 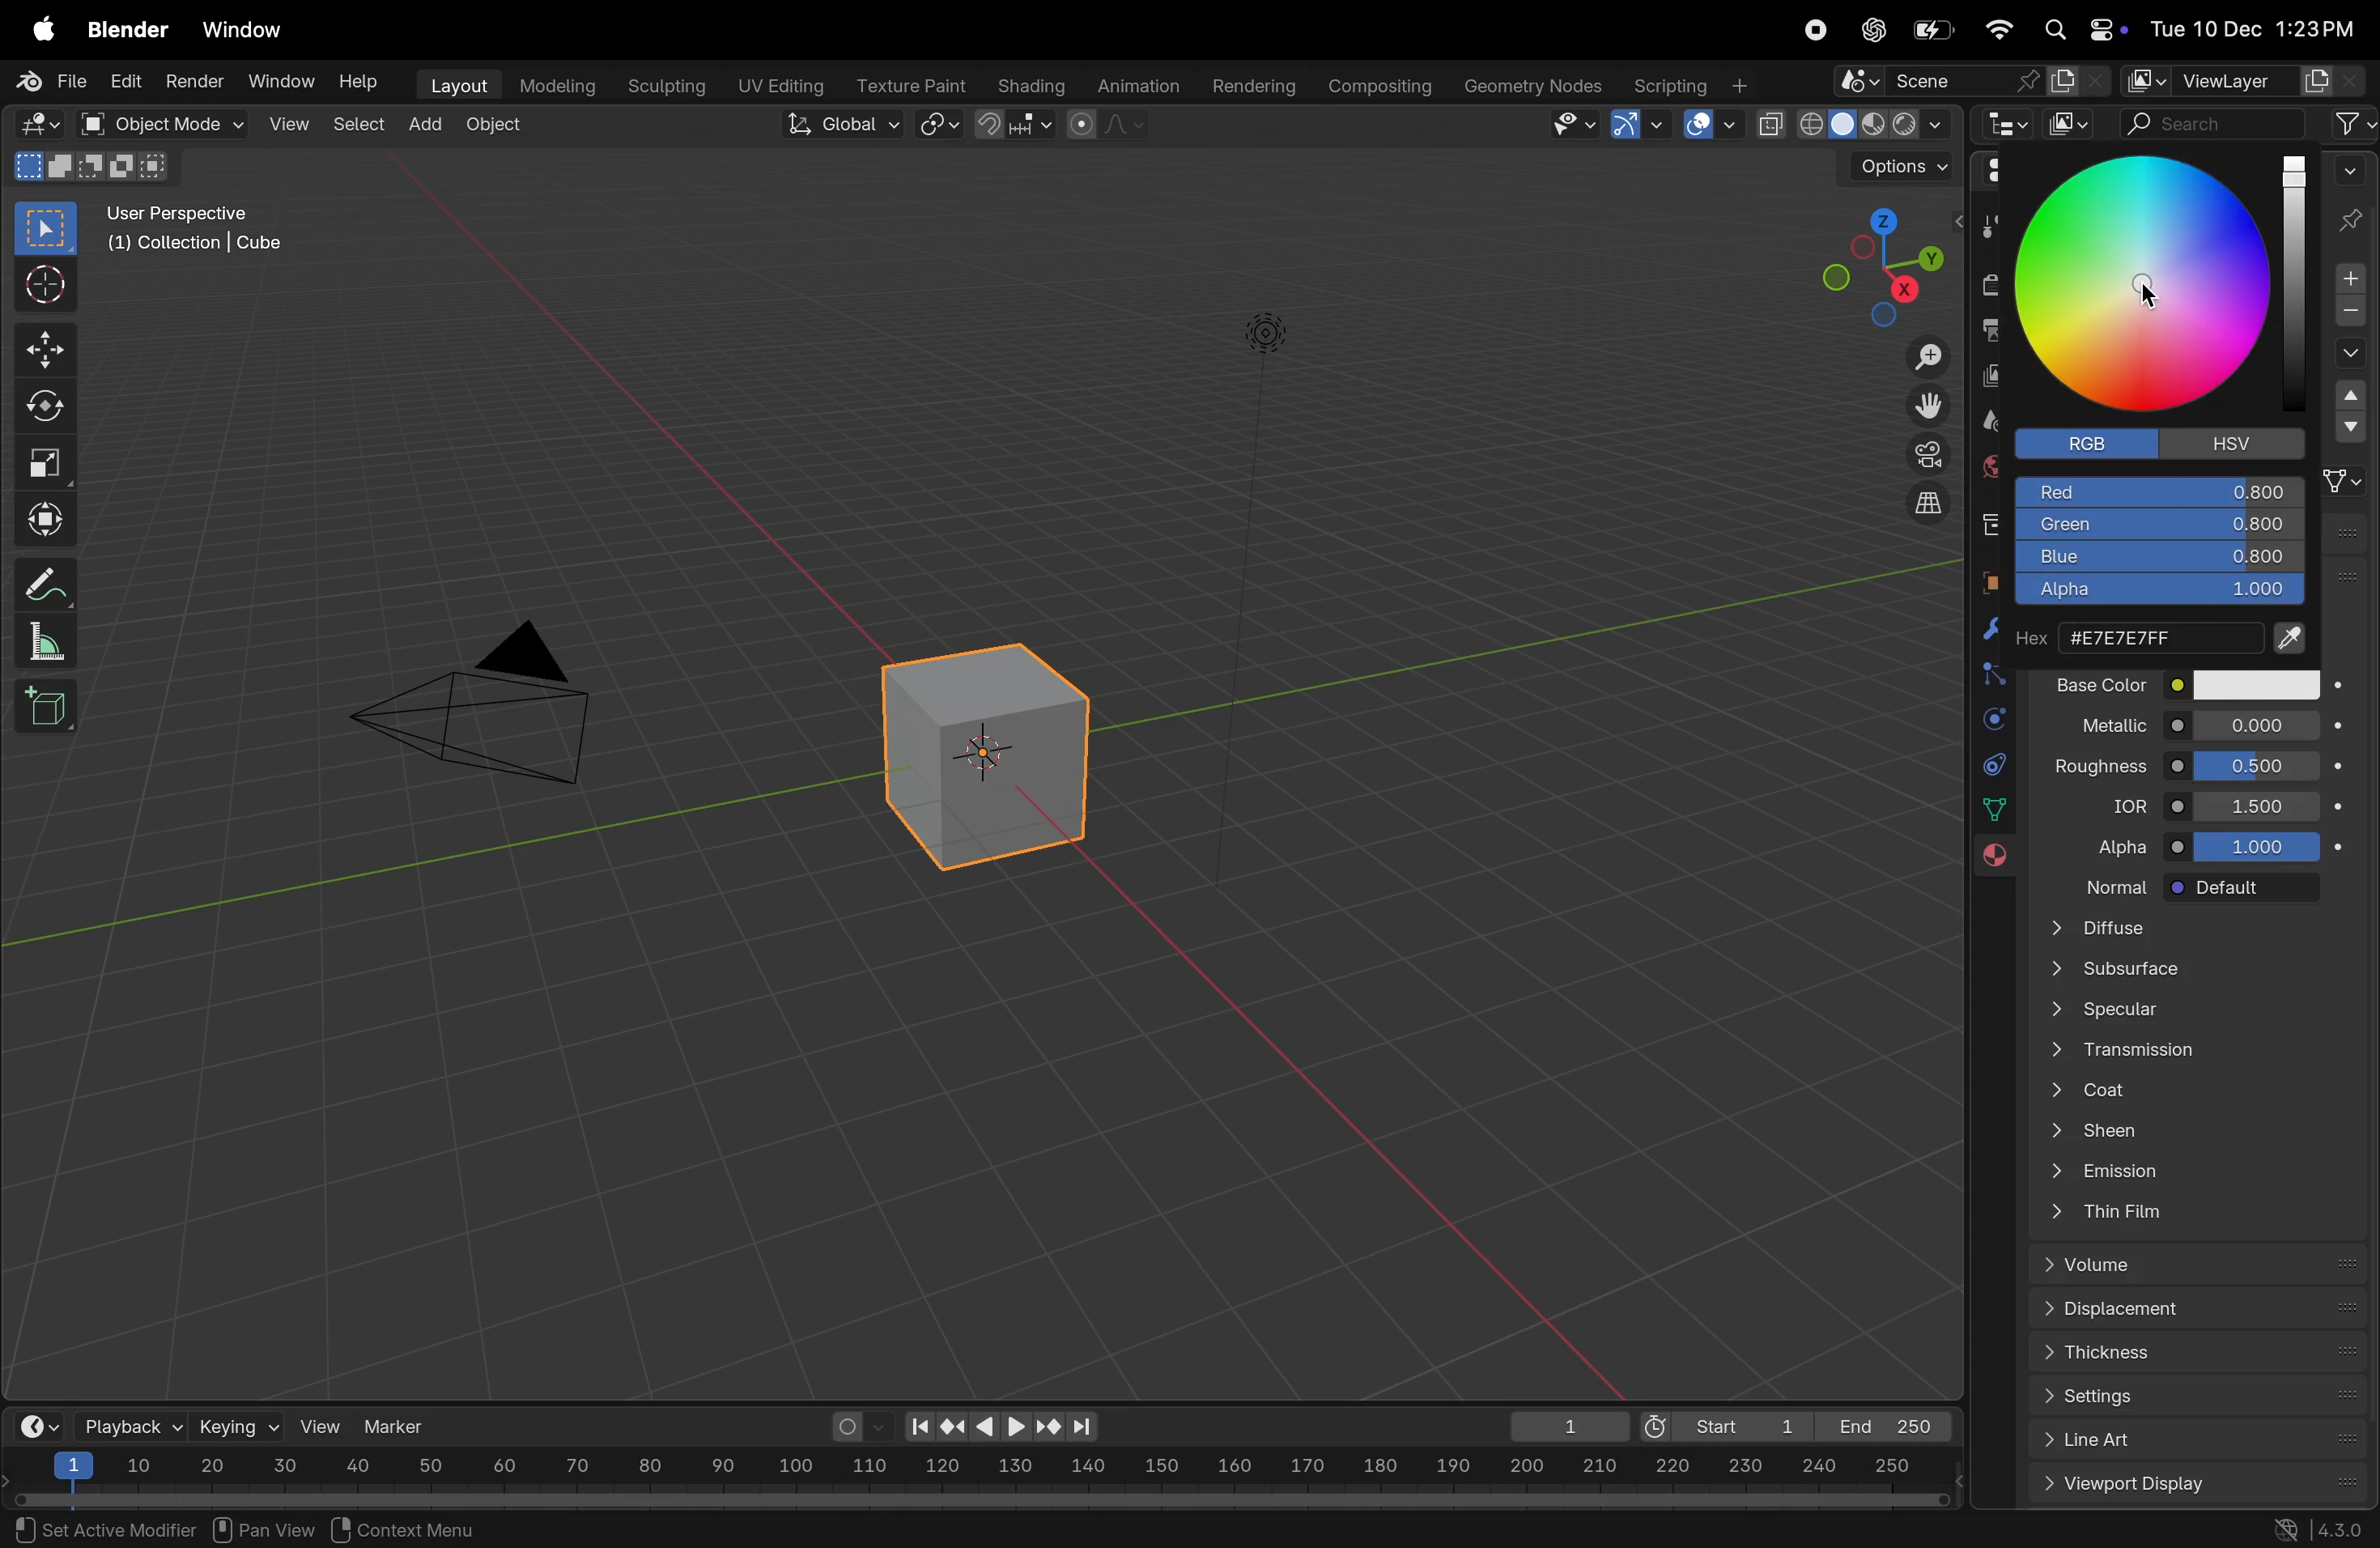 What do you see at coordinates (2202, 1485) in the screenshot?
I see `view port display` at bounding box center [2202, 1485].